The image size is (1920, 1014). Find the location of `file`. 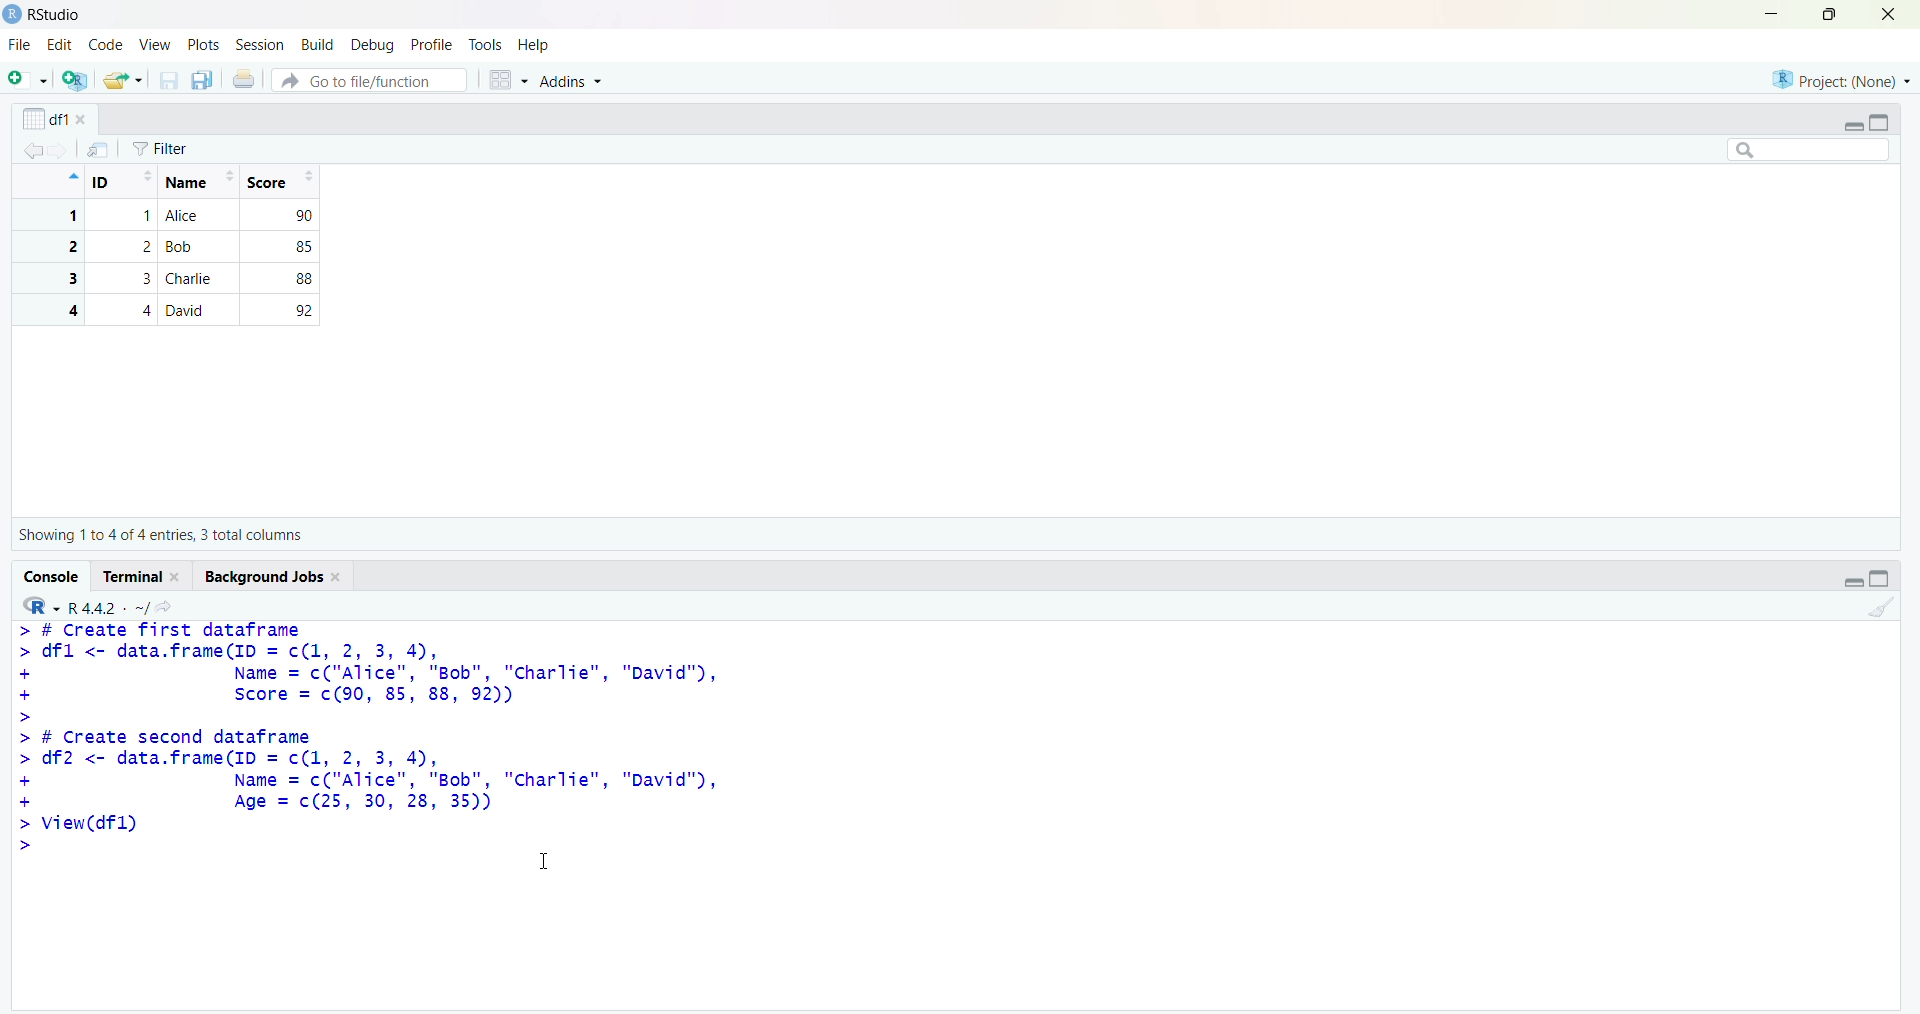

file is located at coordinates (22, 44).